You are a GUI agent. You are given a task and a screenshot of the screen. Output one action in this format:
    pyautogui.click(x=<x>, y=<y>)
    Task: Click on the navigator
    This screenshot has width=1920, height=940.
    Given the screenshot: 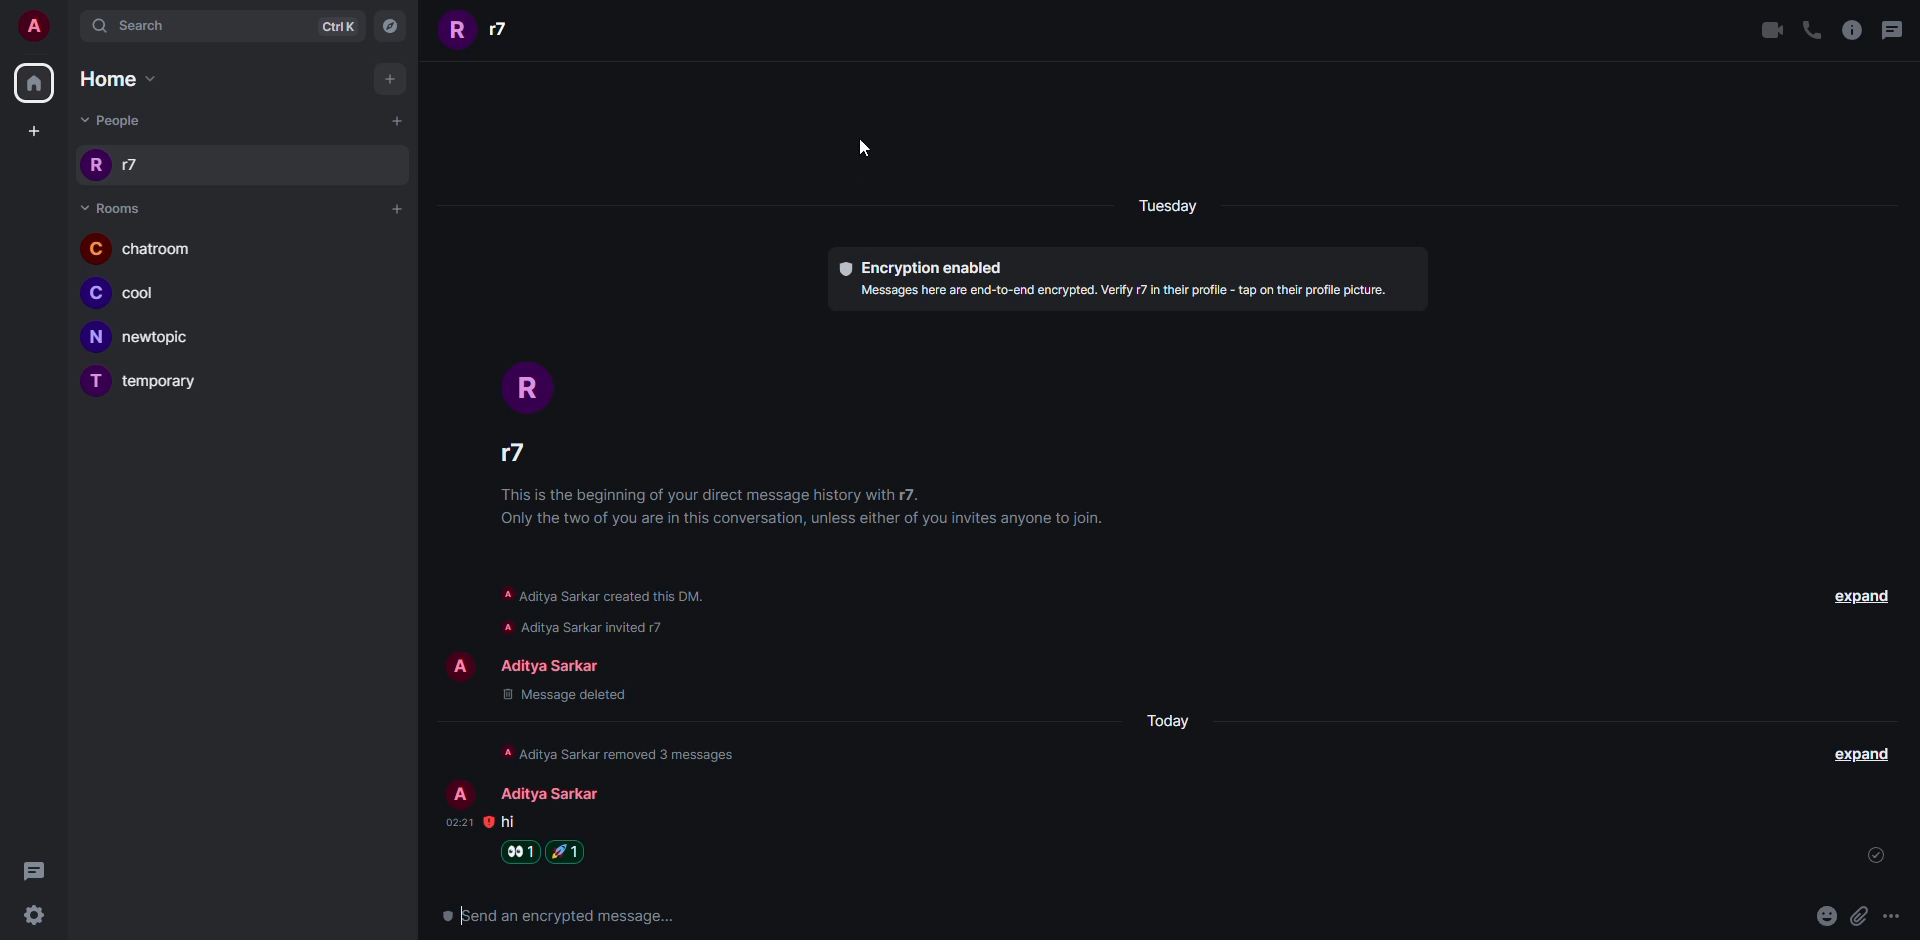 What is the action you would take?
    pyautogui.click(x=396, y=26)
    